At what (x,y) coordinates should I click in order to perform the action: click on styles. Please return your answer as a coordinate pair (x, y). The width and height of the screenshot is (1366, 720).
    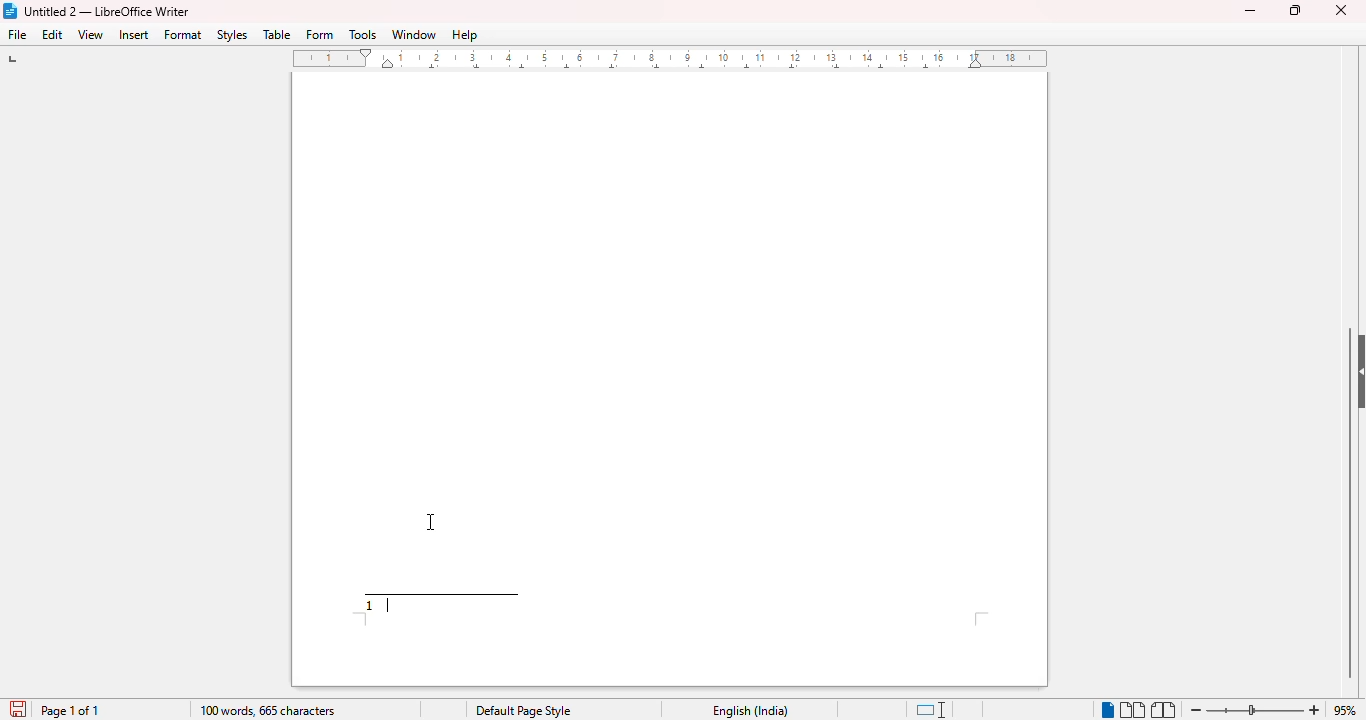
    Looking at the image, I should click on (233, 35).